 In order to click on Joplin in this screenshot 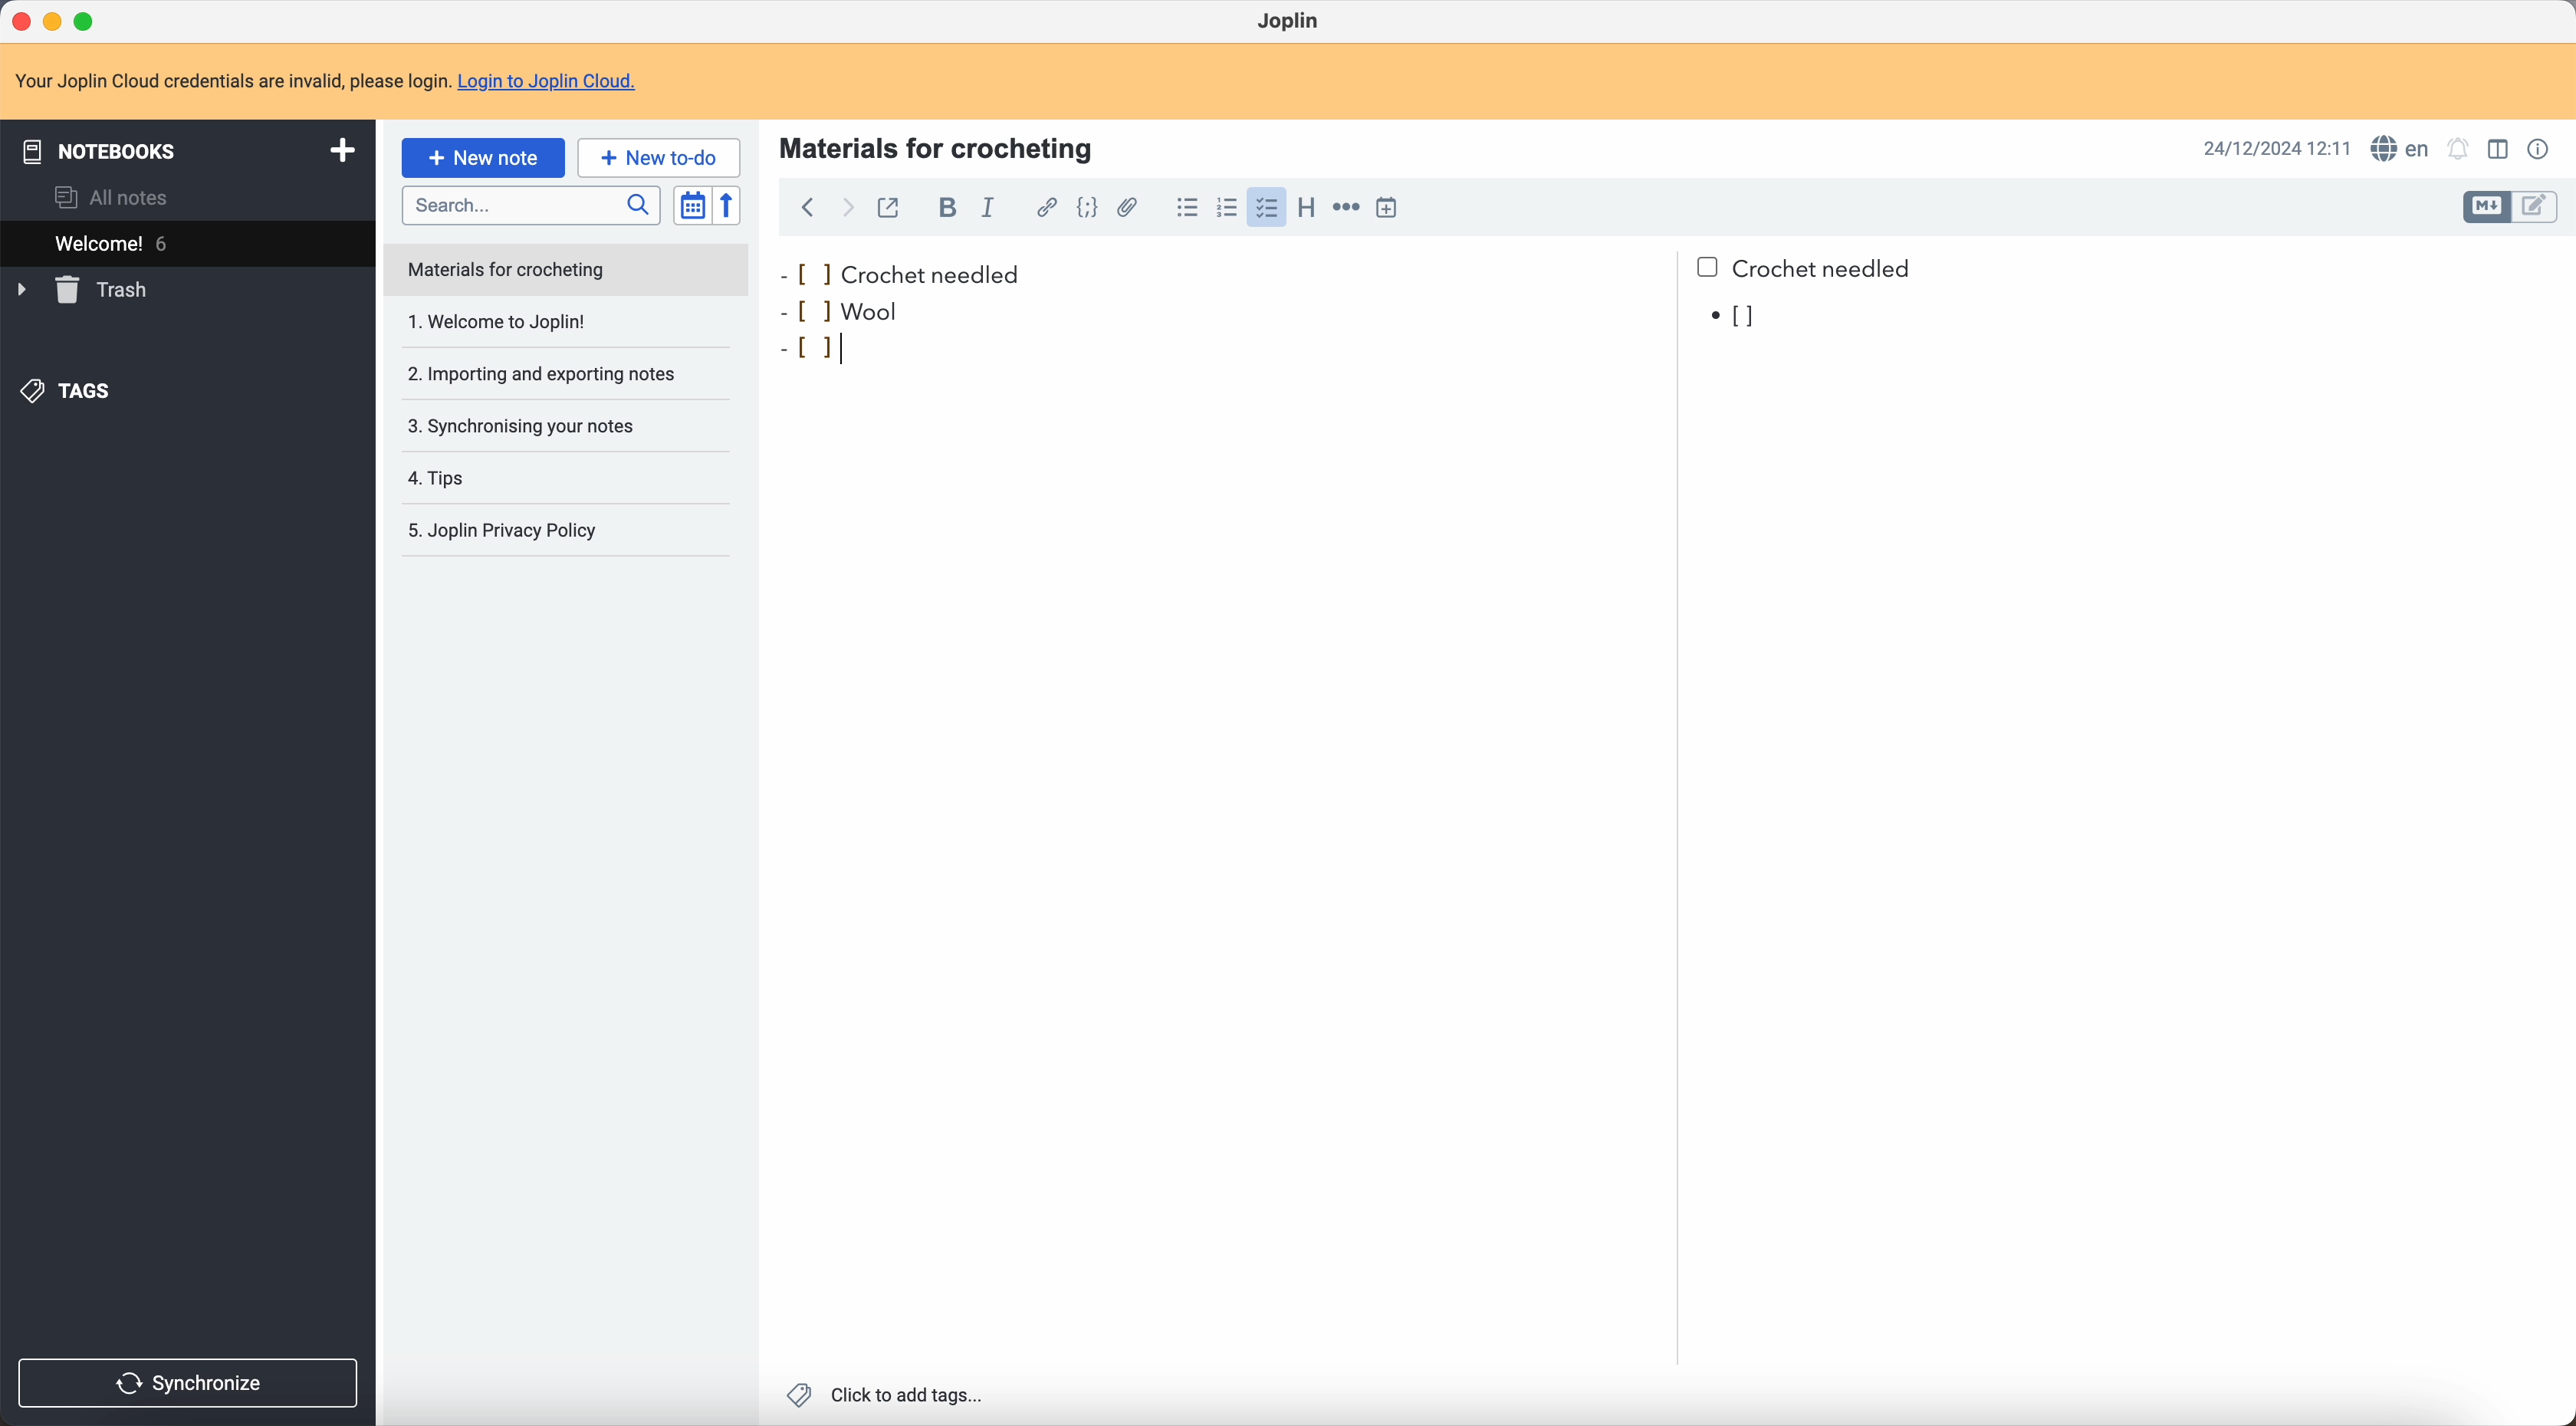, I will do `click(1291, 23)`.